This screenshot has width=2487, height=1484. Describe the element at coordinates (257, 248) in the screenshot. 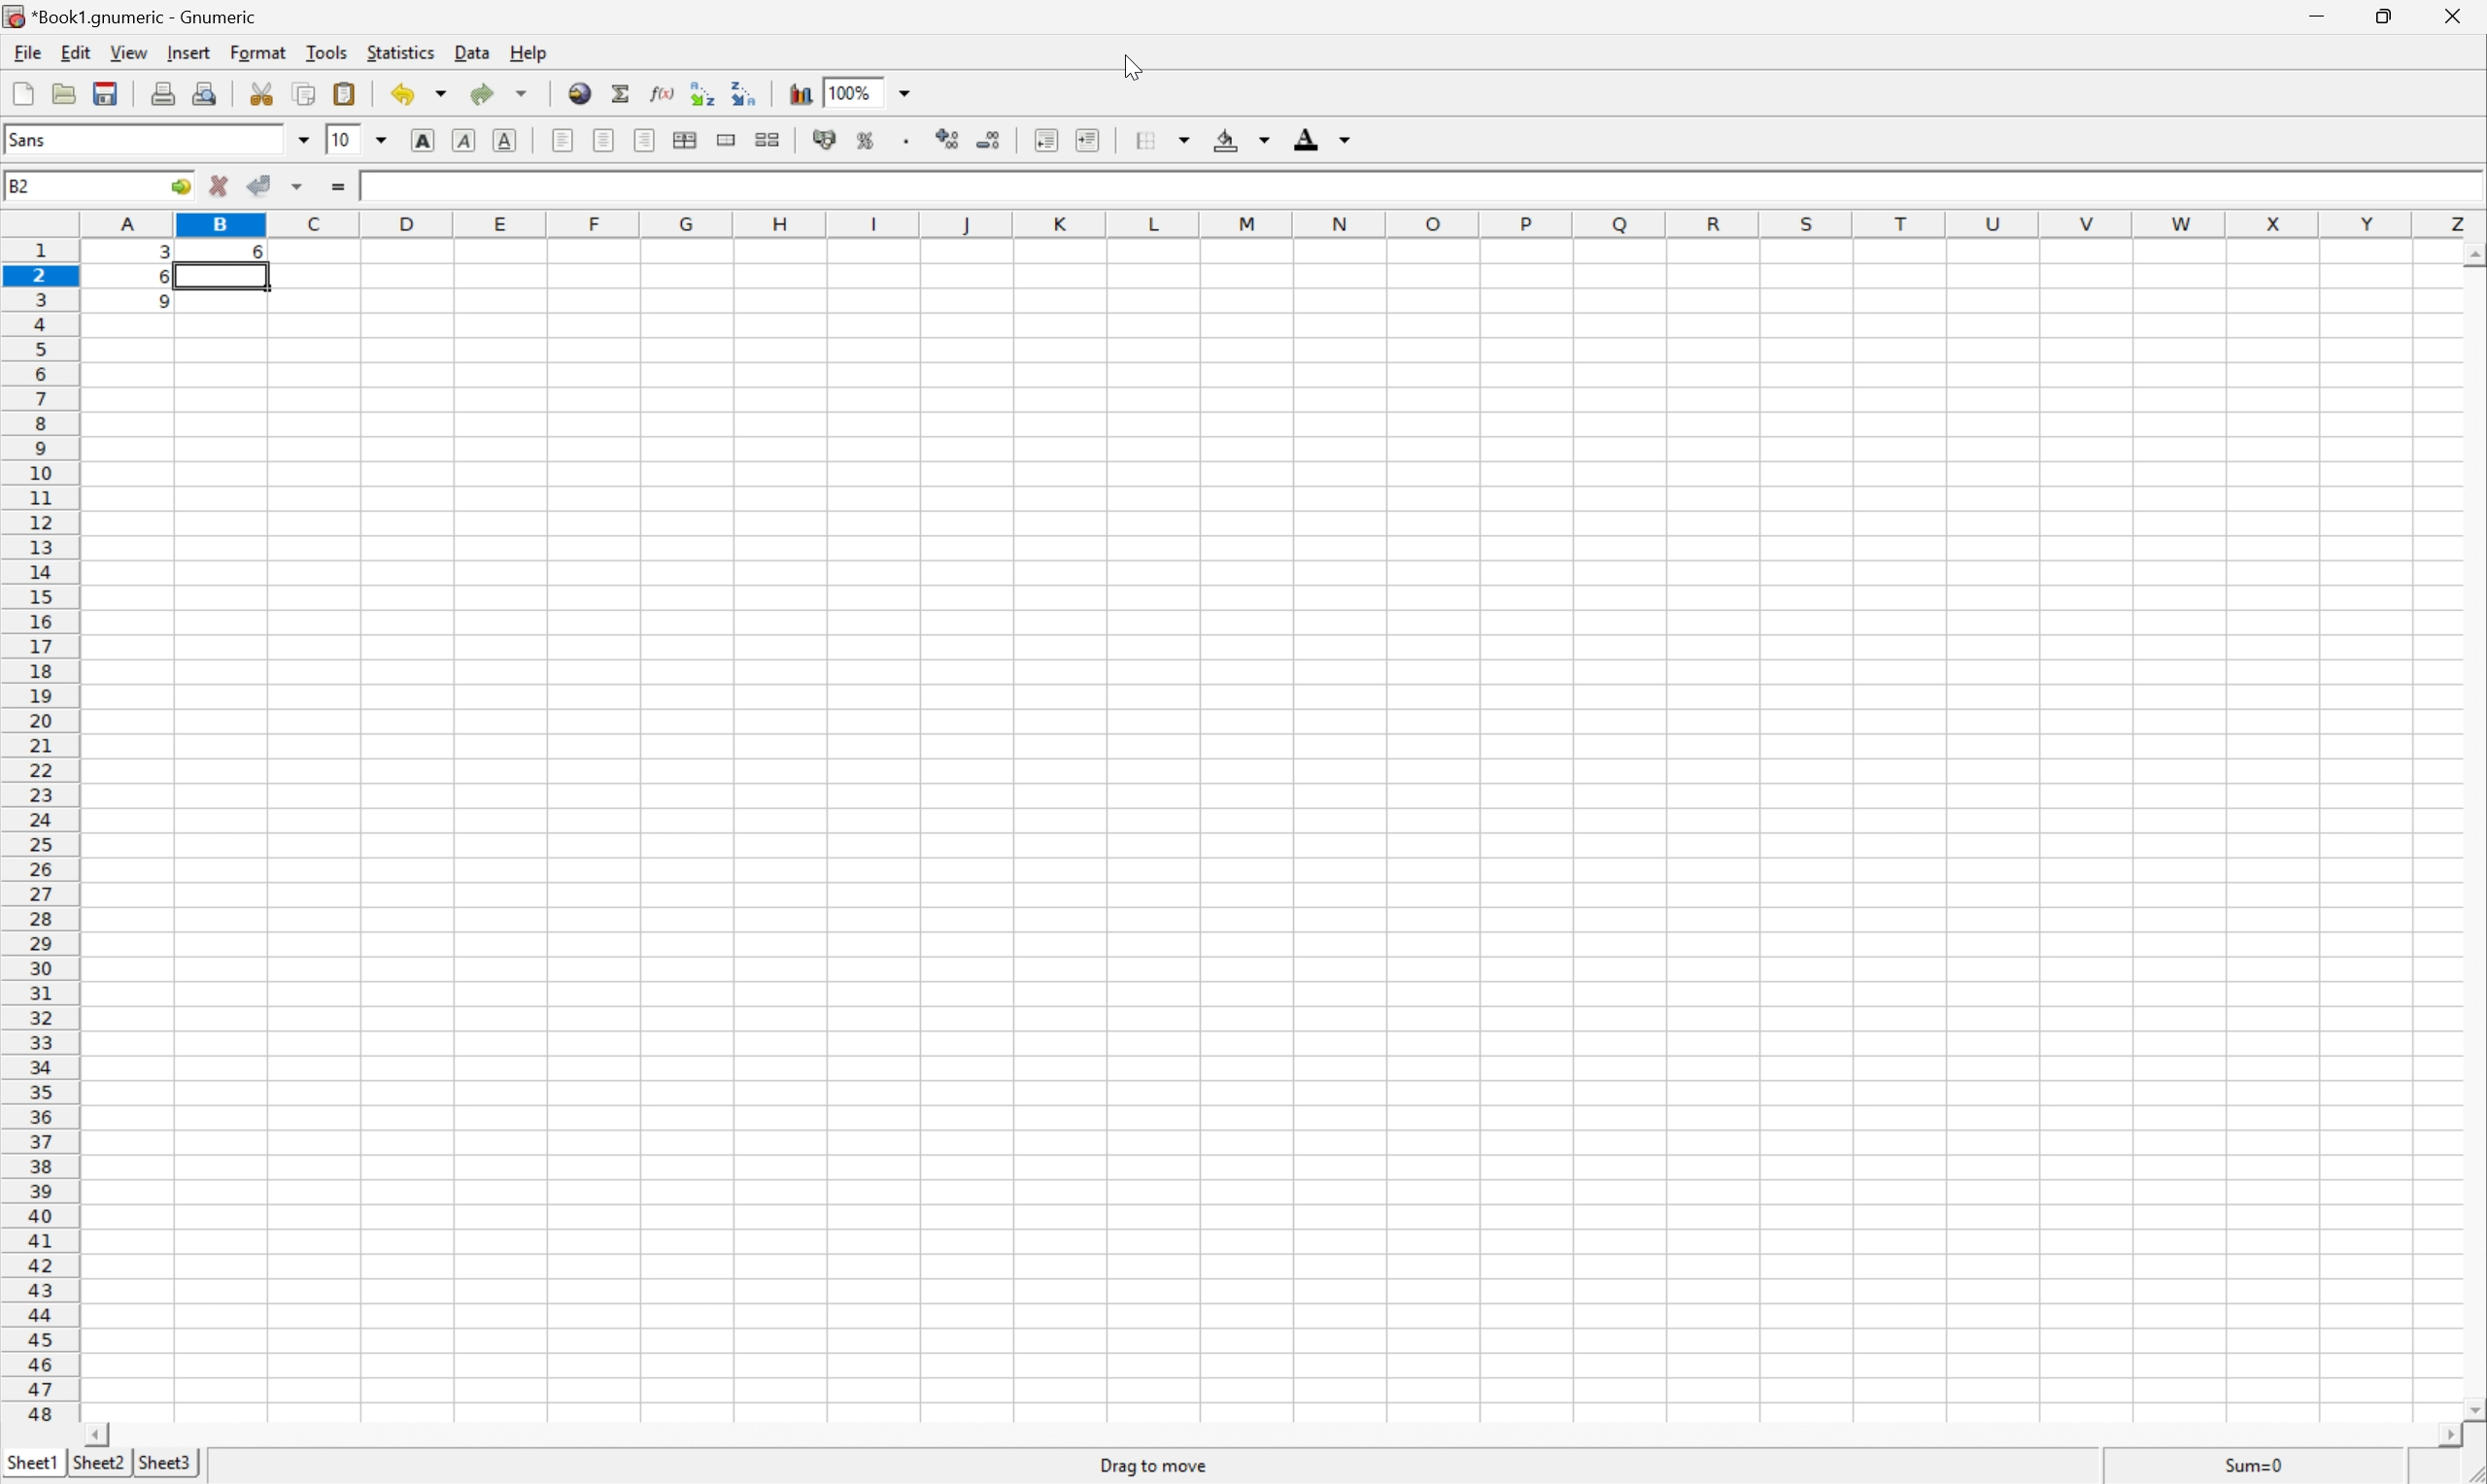

I see `6` at that location.